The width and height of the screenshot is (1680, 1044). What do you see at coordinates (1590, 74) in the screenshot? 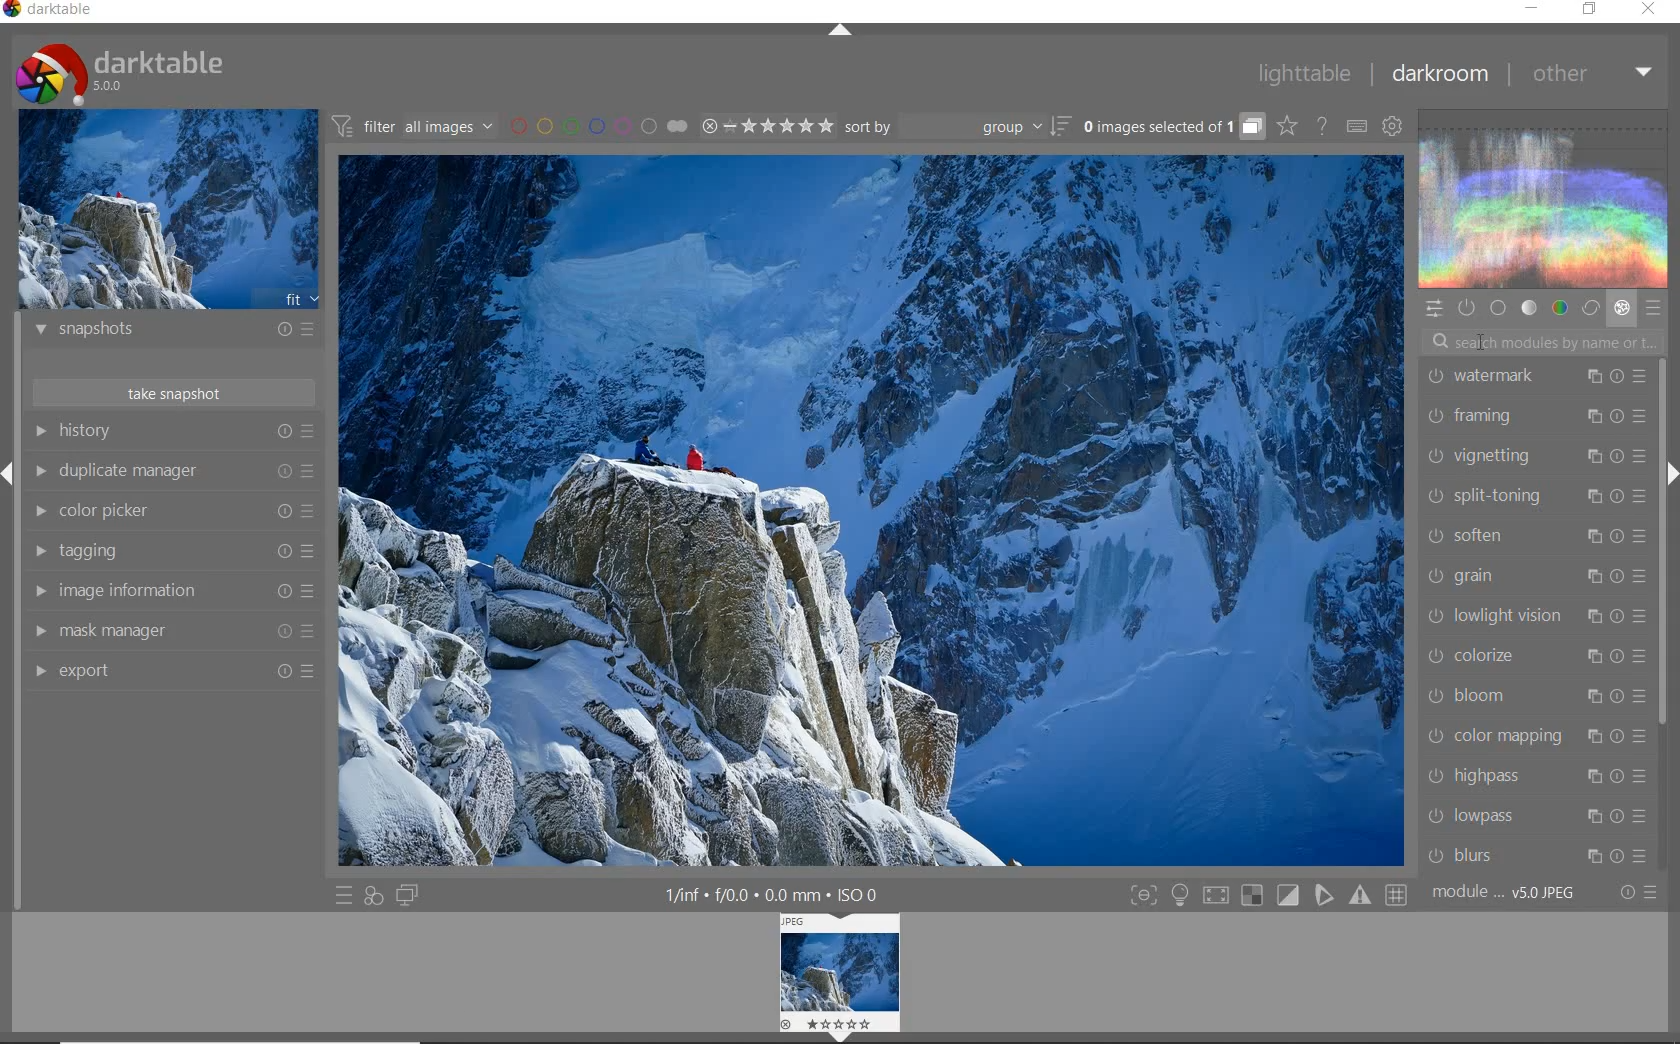
I see `other` at bounding box center [1590, 74].